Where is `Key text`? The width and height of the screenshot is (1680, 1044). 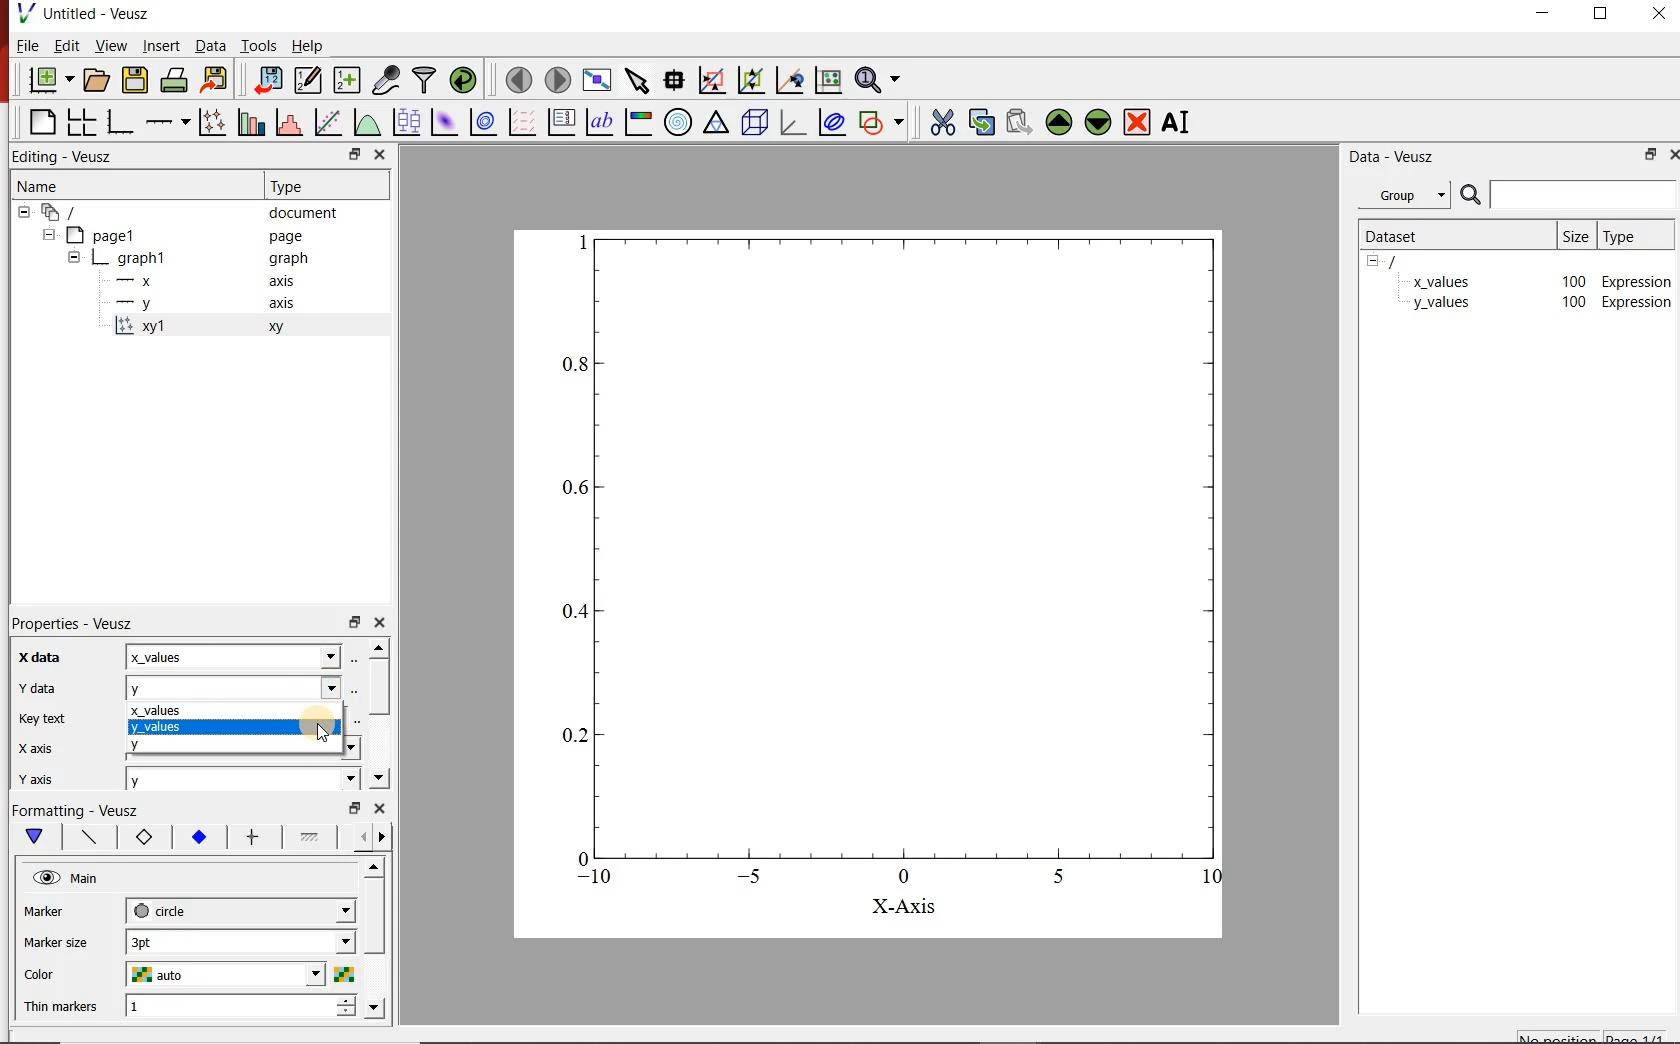
Key text is located at coordinates (44, 718).